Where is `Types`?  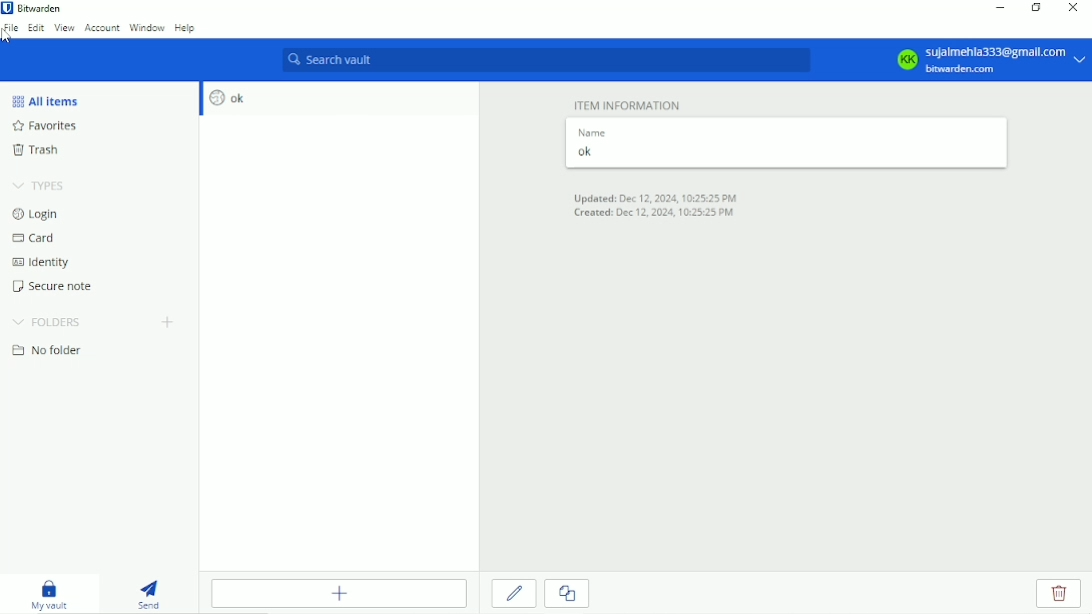
Types is located at coordinates (40, 187).